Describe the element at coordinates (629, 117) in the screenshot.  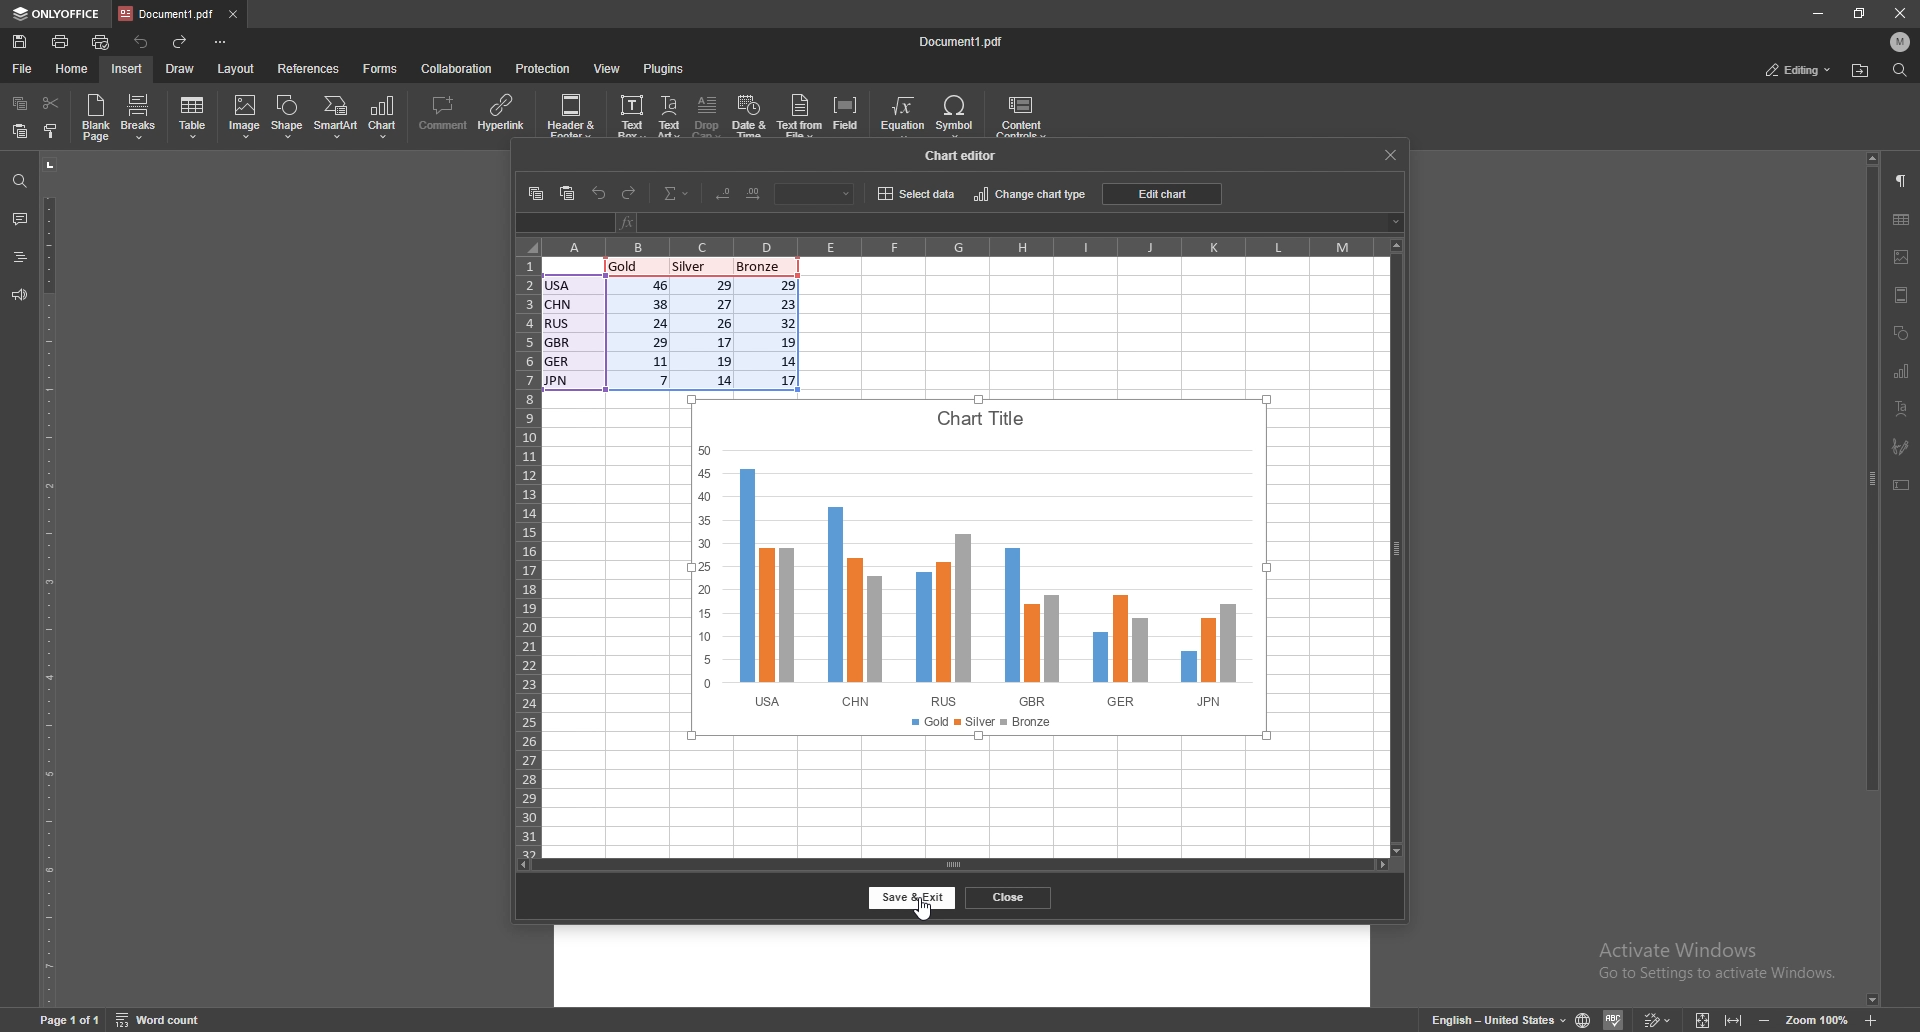
I see `credit card` at that location.